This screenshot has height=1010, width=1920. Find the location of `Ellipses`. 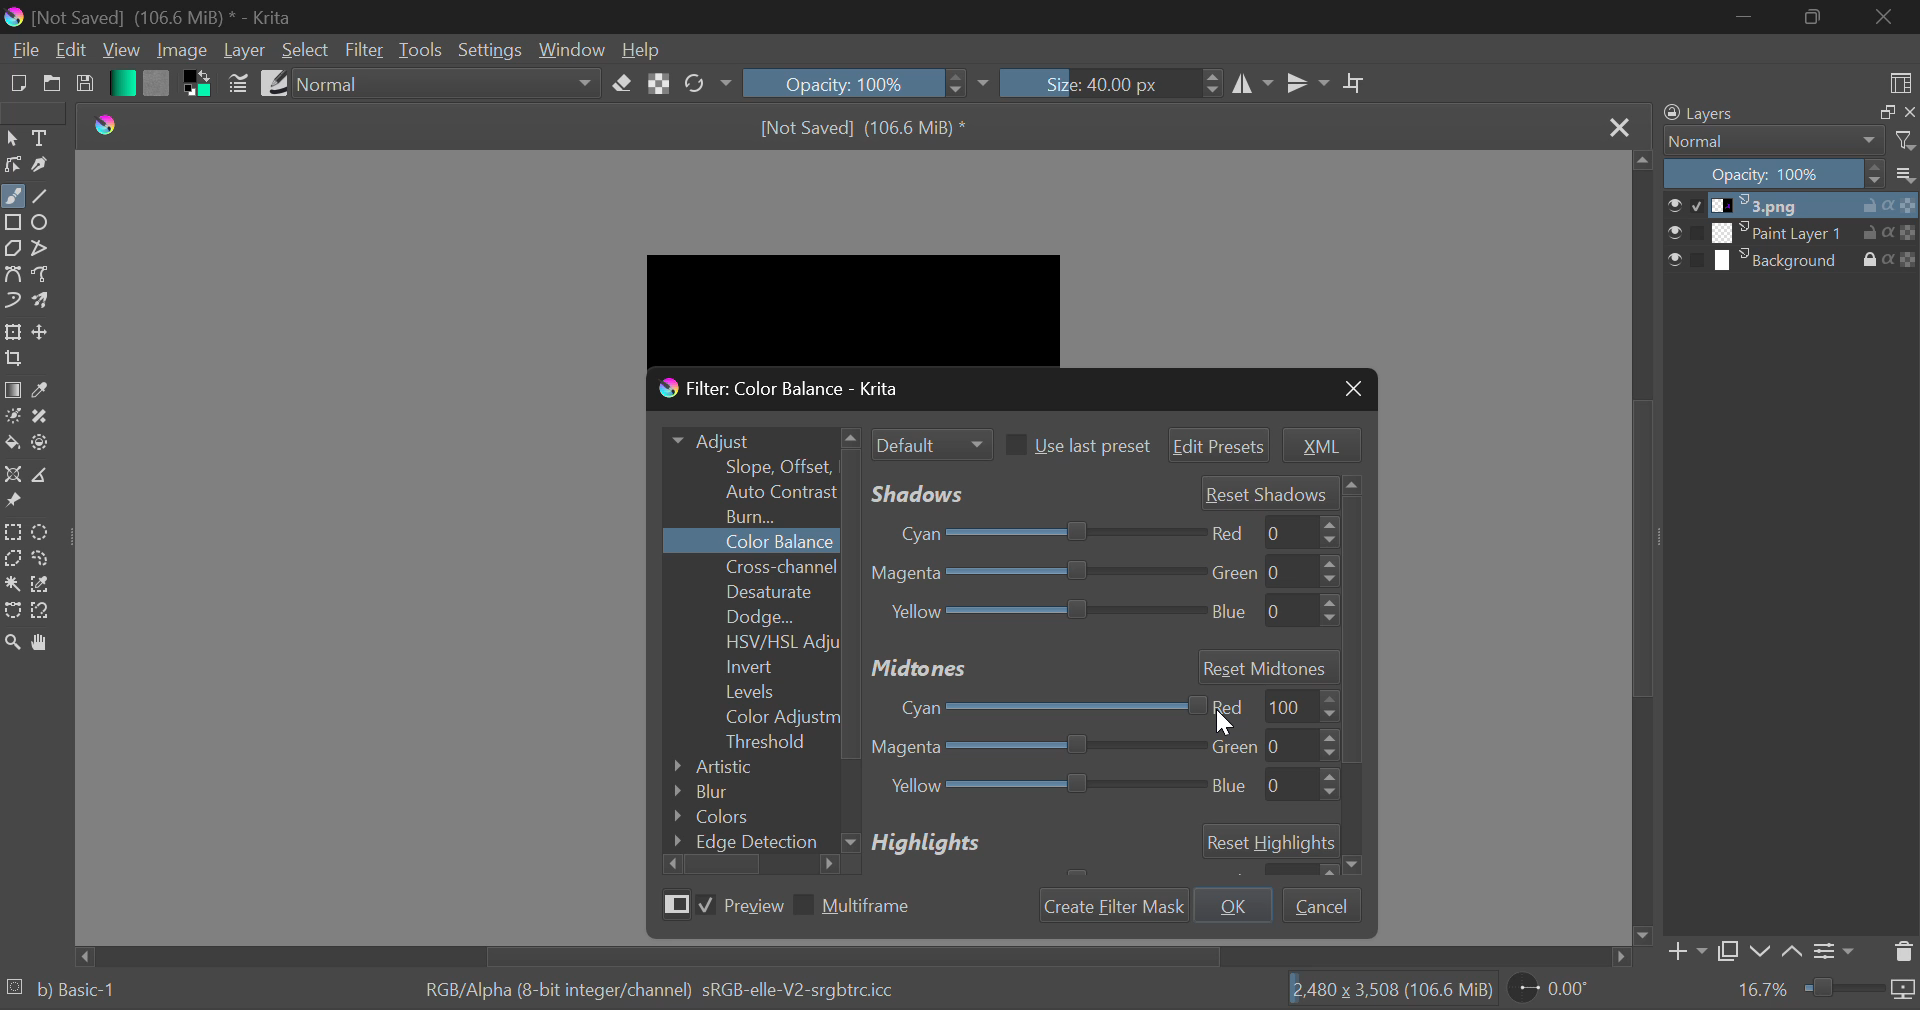

Ellipses is located at coordinates (44, 224).